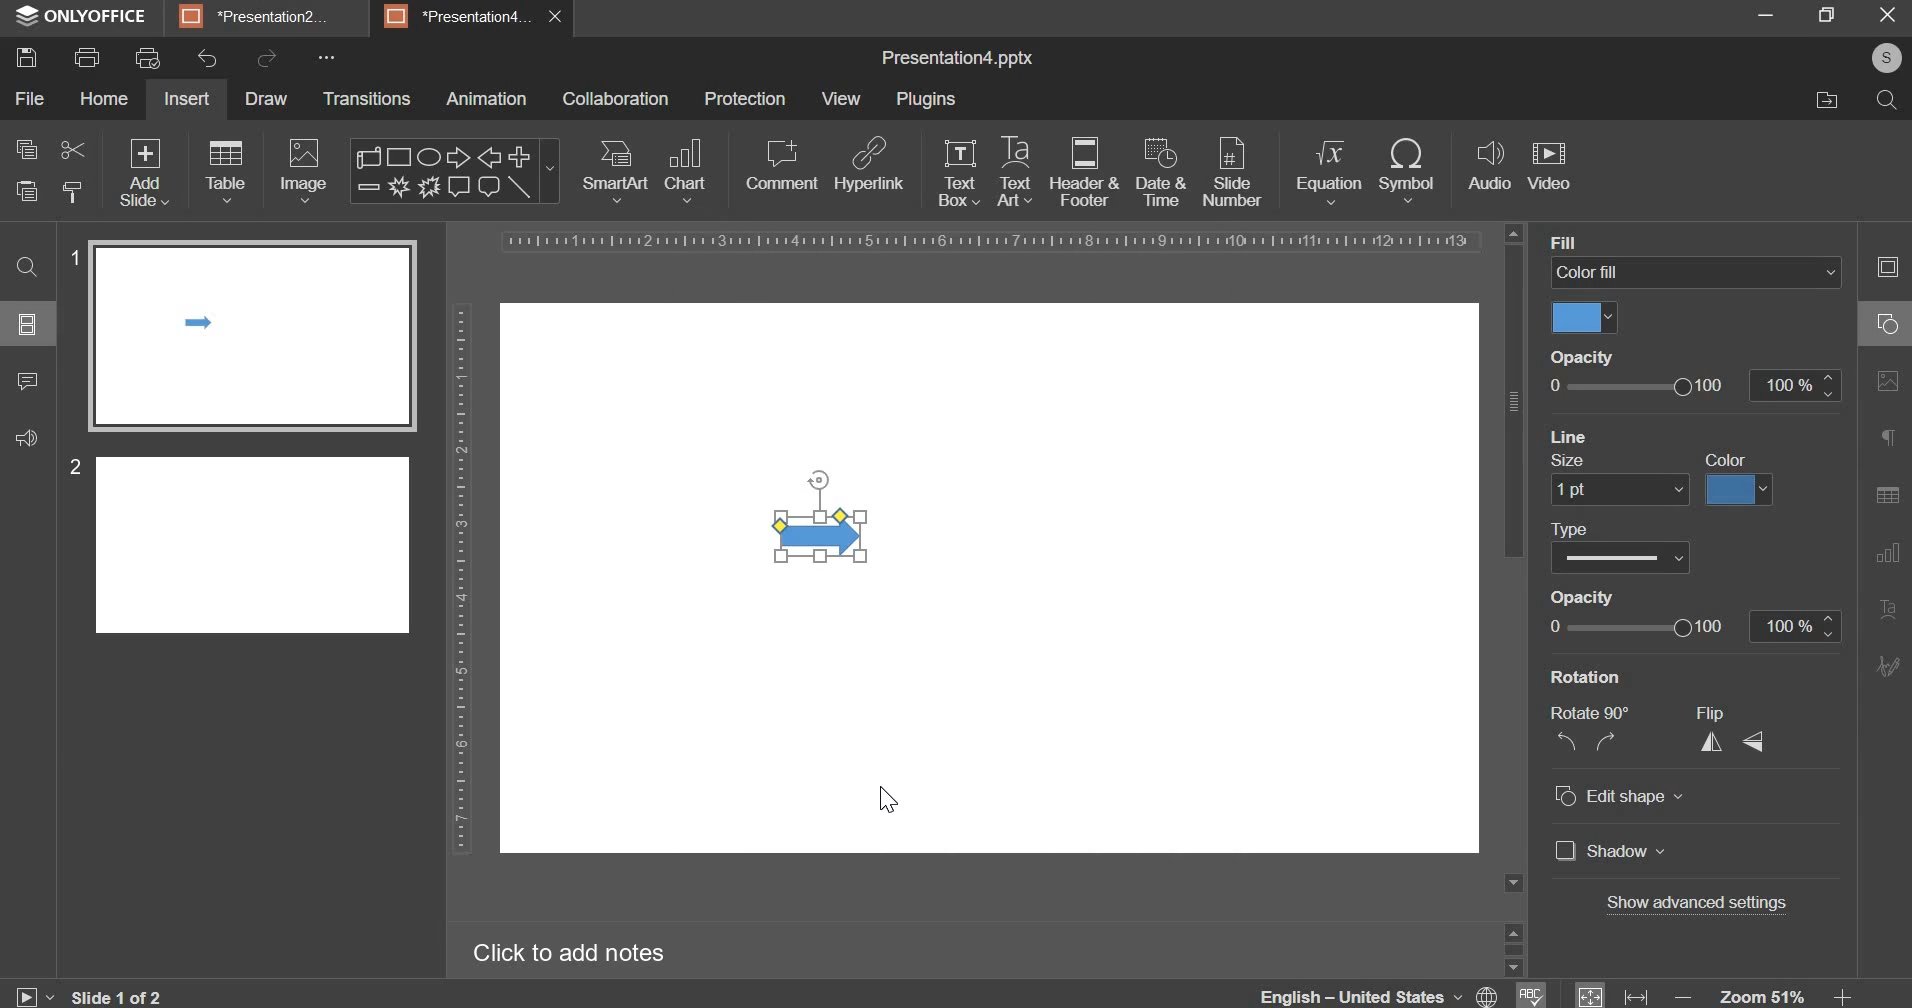 The height and width of the screenshot is (1008, 1912). Describe the element at coordinates (1696, 384) in the screenshot. I see `opacity` at that location.